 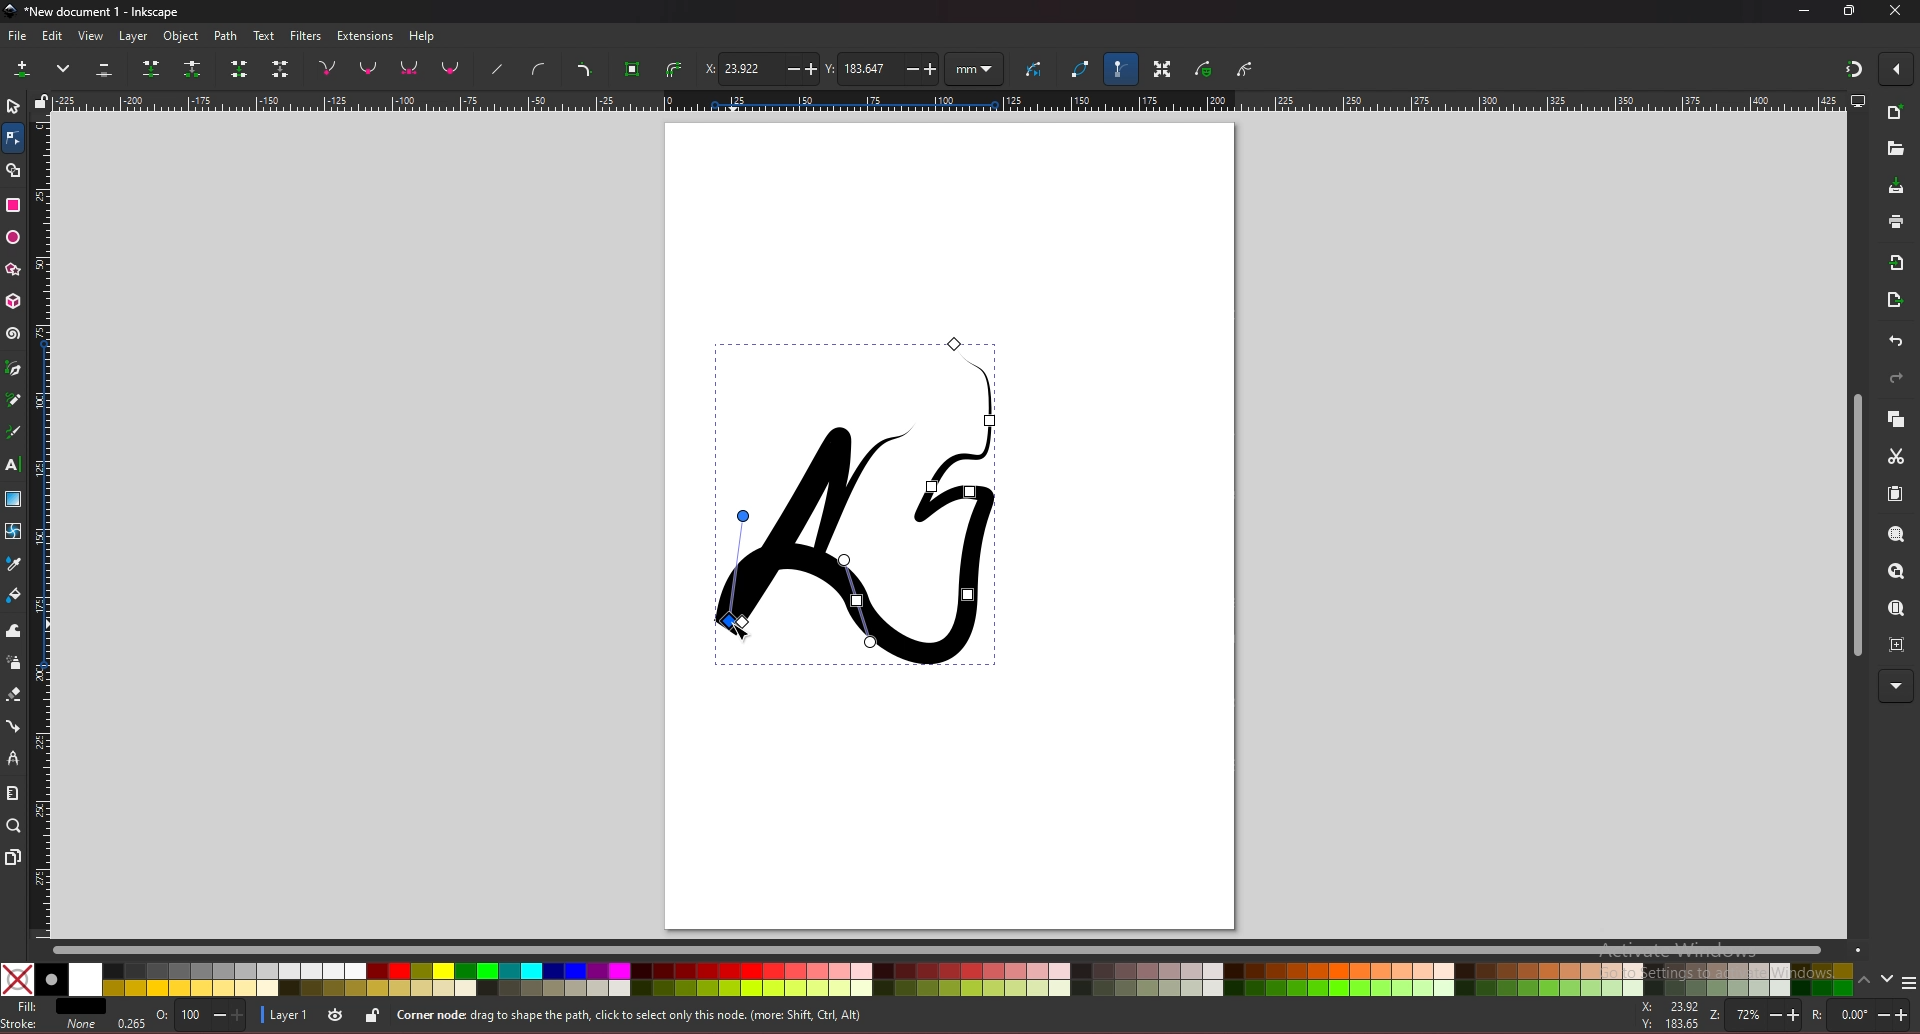 What do you see at coordinates (305, 36) in the screenshot?
I see `filters` at bounding box center [305, 36].